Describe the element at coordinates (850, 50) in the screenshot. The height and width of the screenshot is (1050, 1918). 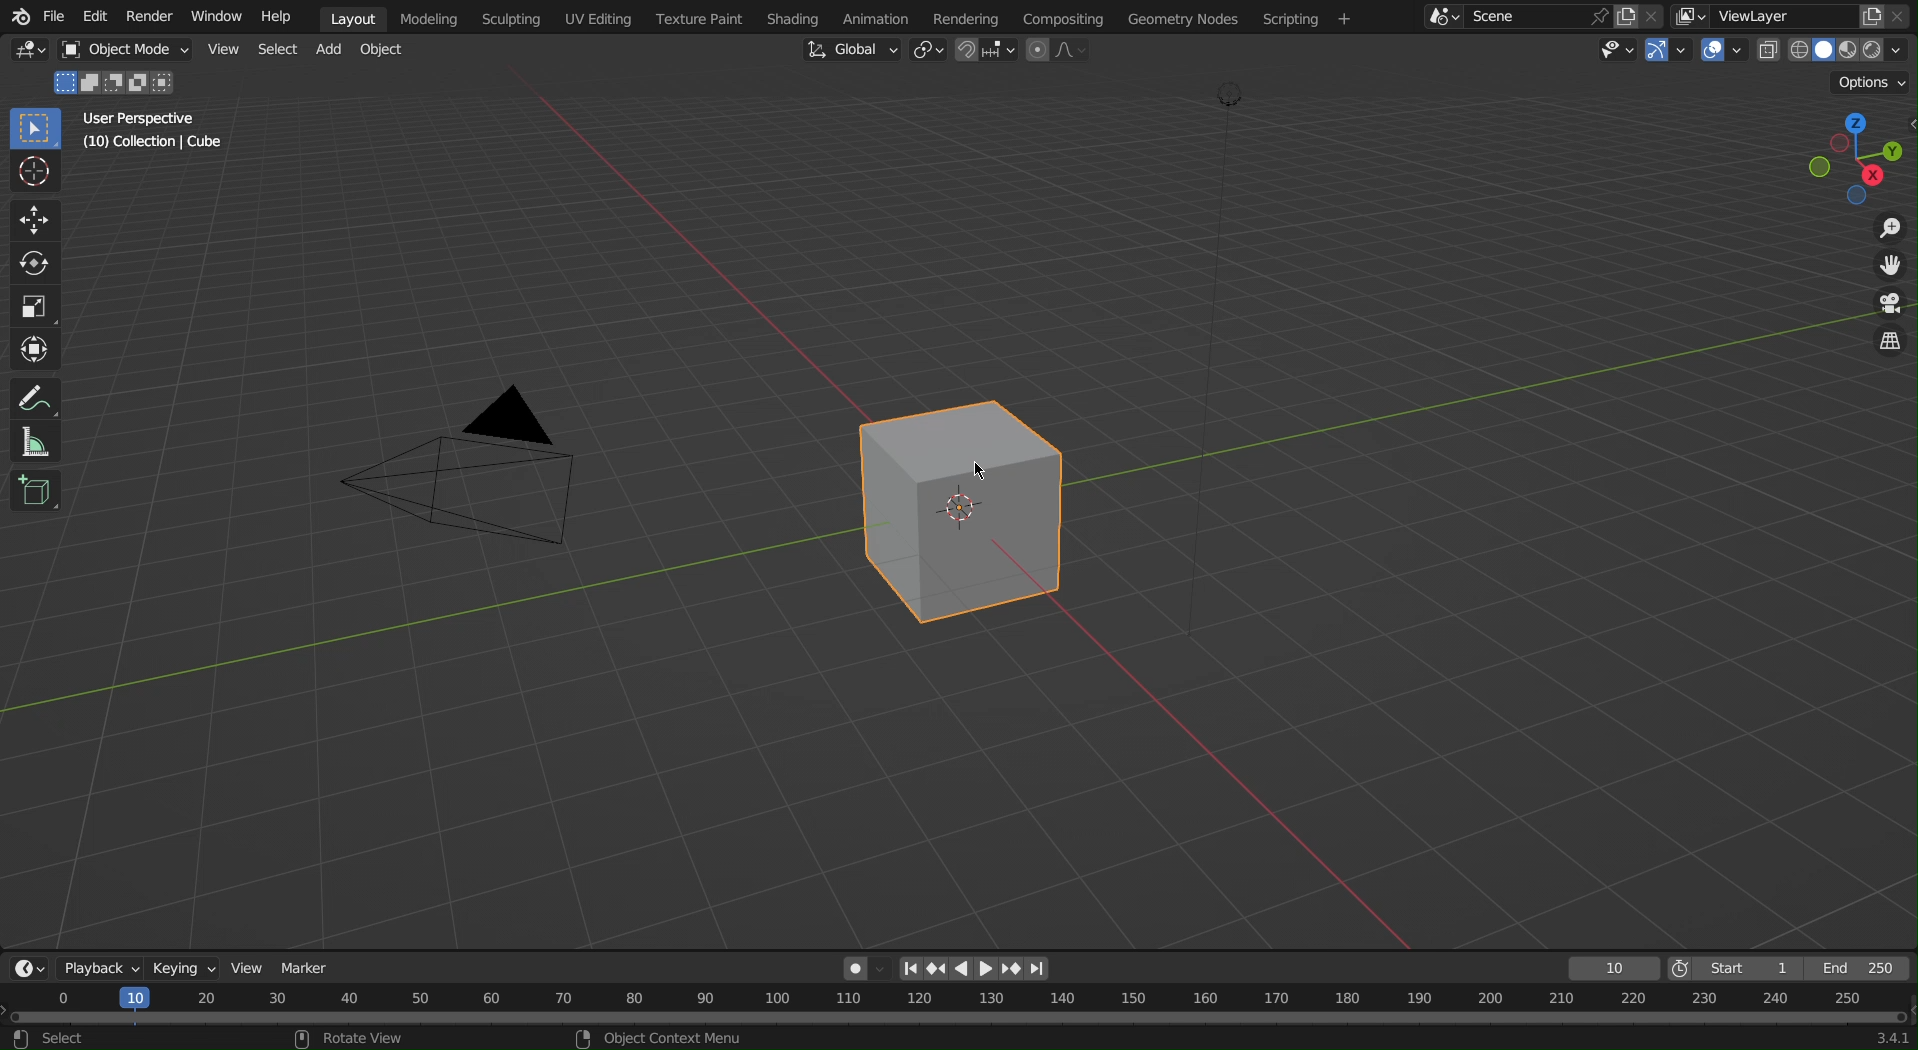
I see `Global` at that location.